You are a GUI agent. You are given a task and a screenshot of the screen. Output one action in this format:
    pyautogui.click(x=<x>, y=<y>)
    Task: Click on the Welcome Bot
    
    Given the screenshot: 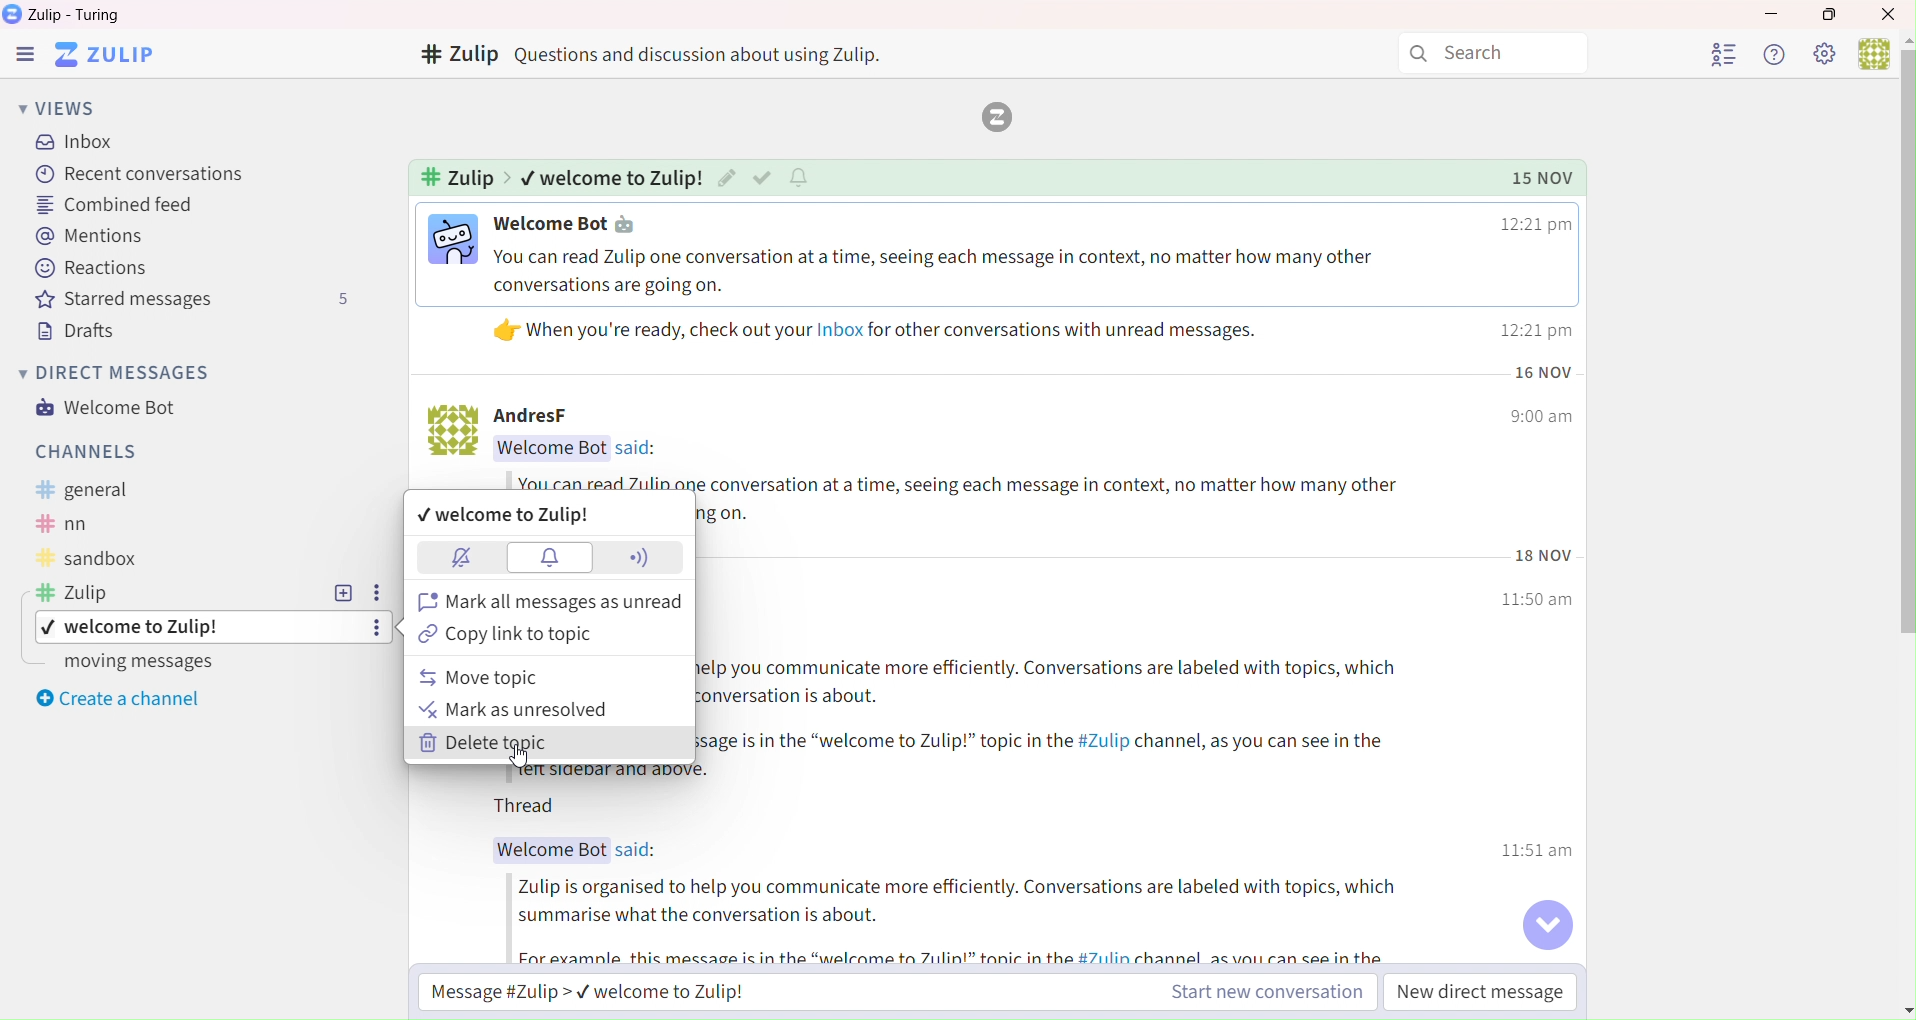 What is the action you would take?
    pyautogui.click(x=111, y=407)
    